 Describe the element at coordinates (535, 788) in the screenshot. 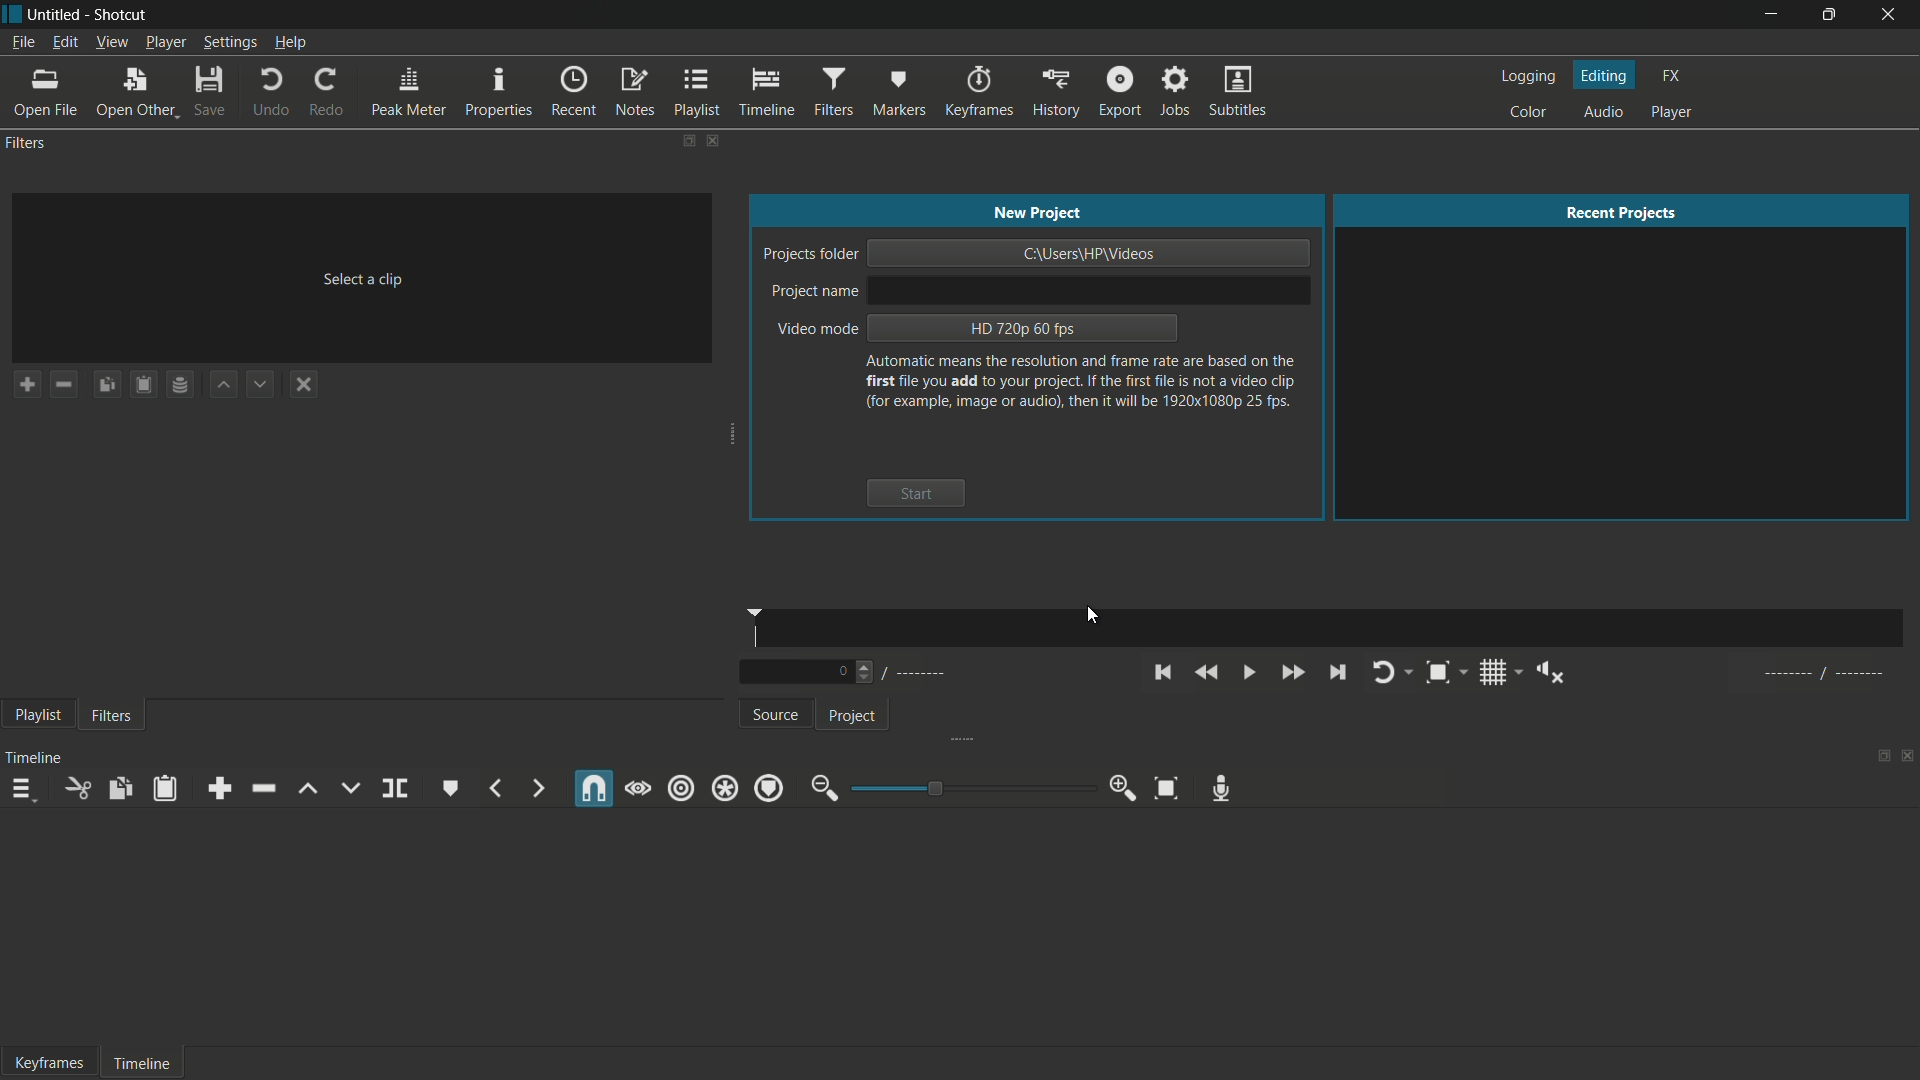

I see `next marker` at that location.